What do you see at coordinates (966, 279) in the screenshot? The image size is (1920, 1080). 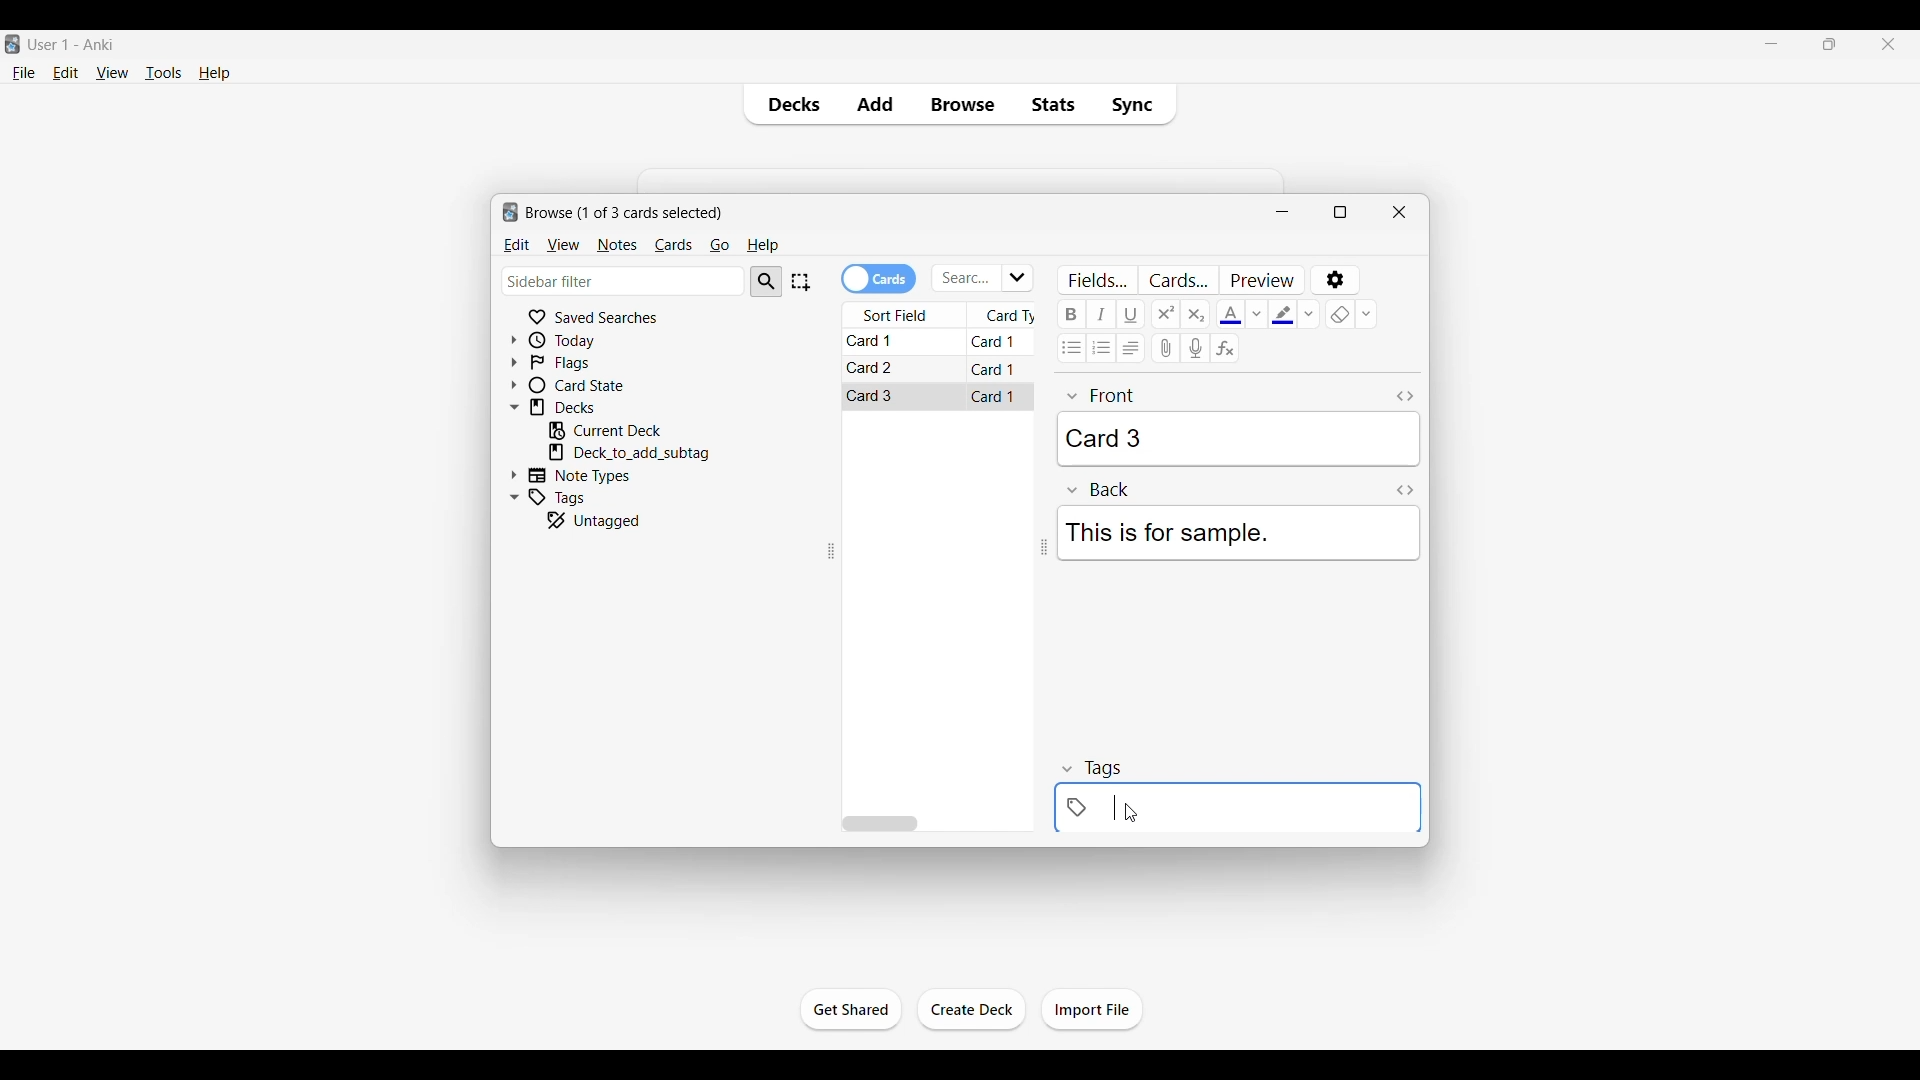 I see `Click to type in search` at bounding box center [966, 279].